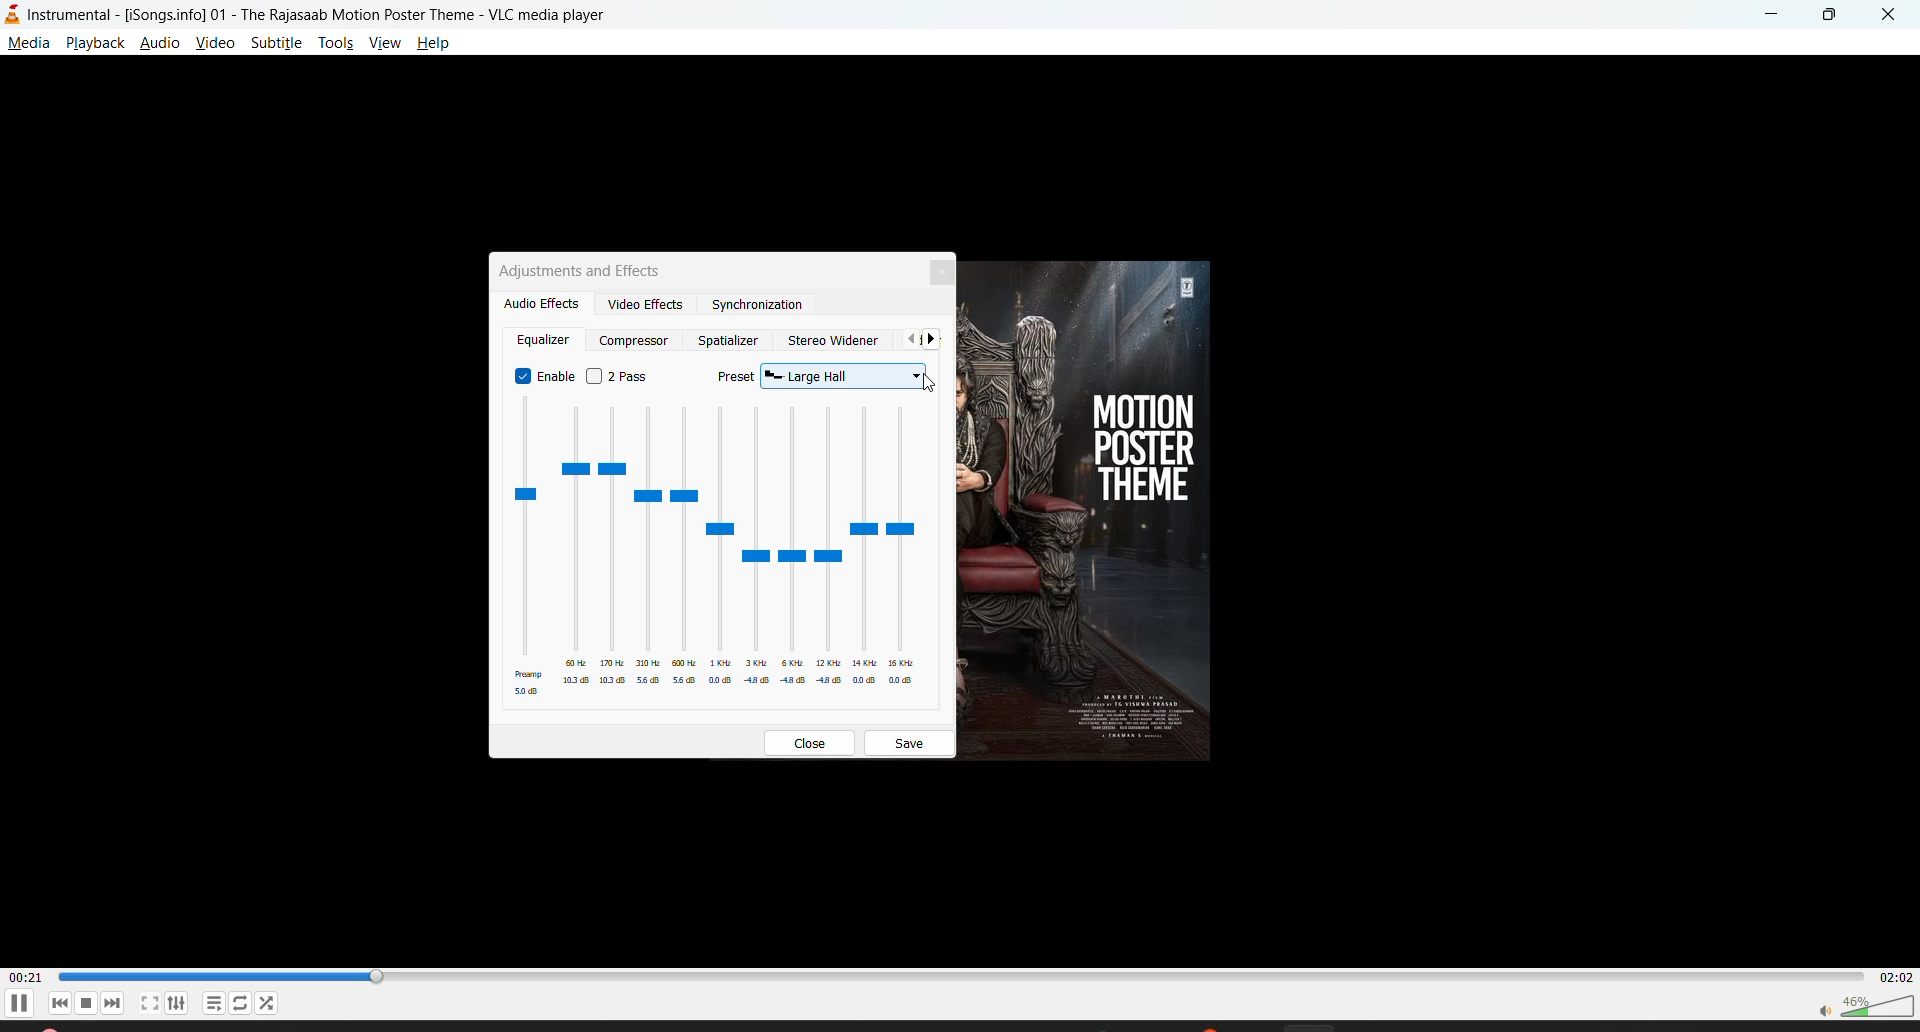 The height and width of the screenshot is (1032, 1920). Describe the element at coordinates (633, 340) in the screenshot. I see `compressor` at that location.